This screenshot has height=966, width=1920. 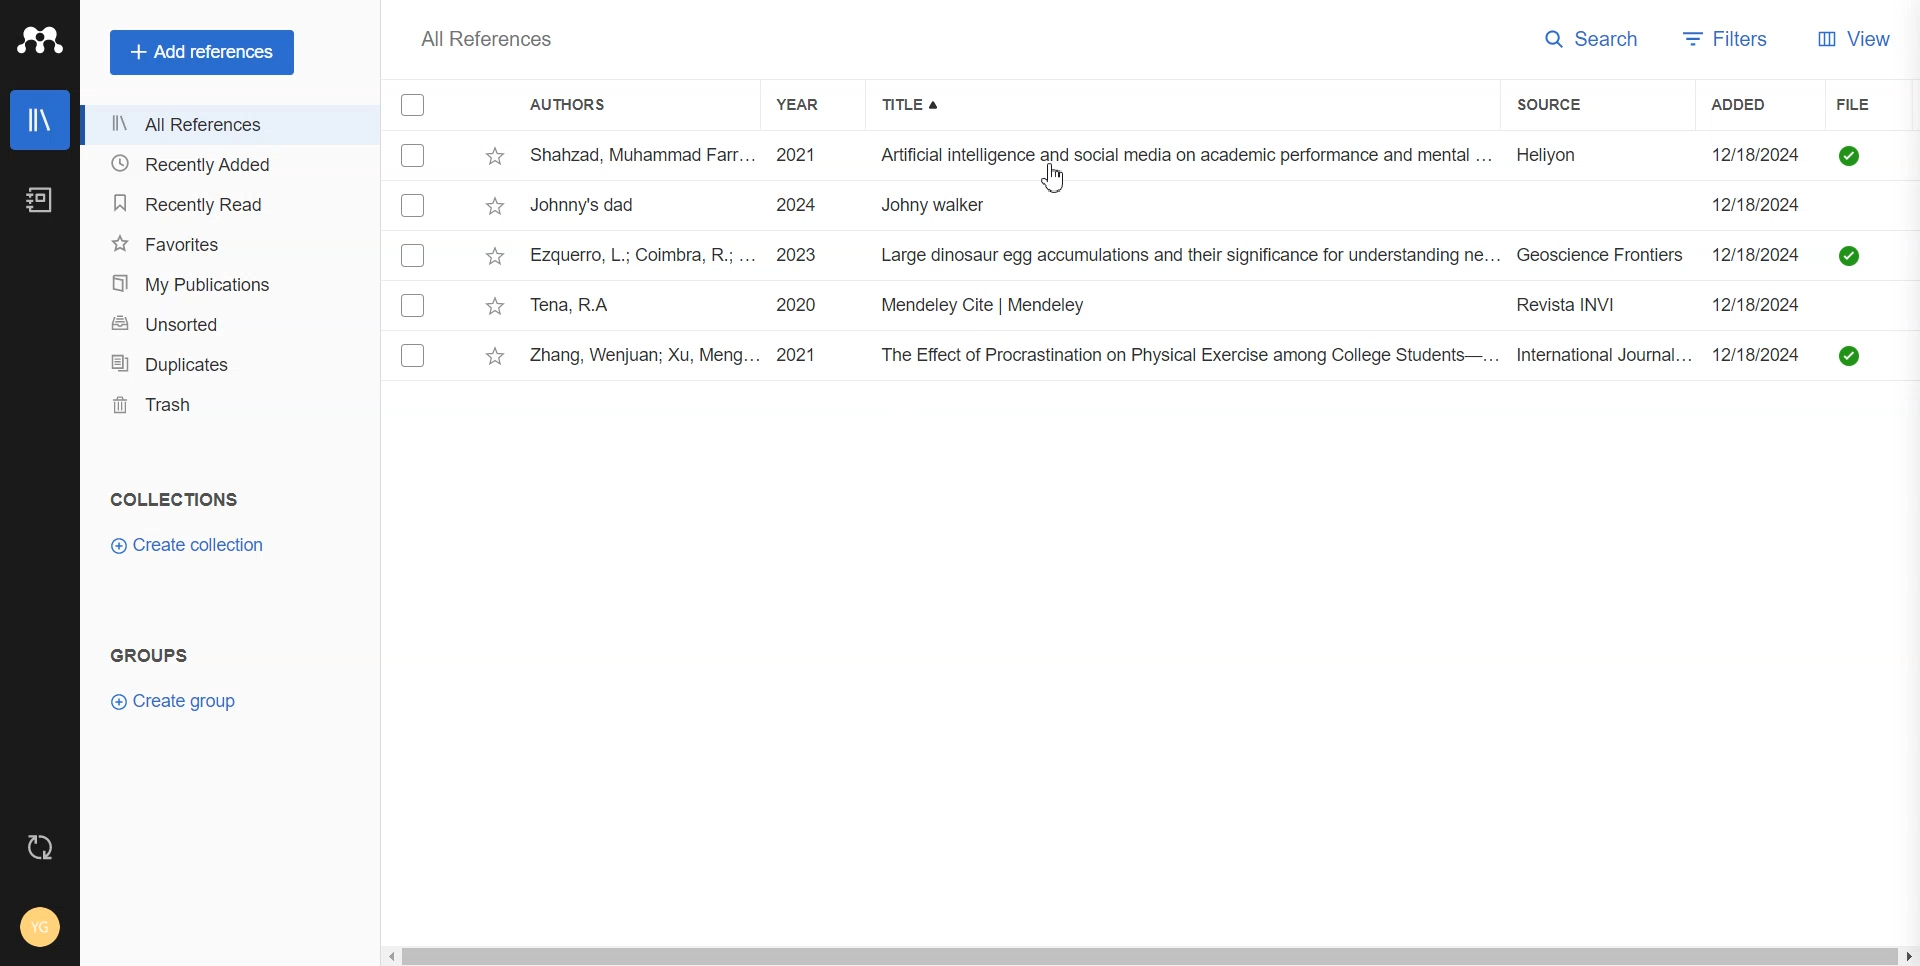 What do you see at coordinates (496, 356) in the screenshot?
I see `star` at bounding box center [496, 356].